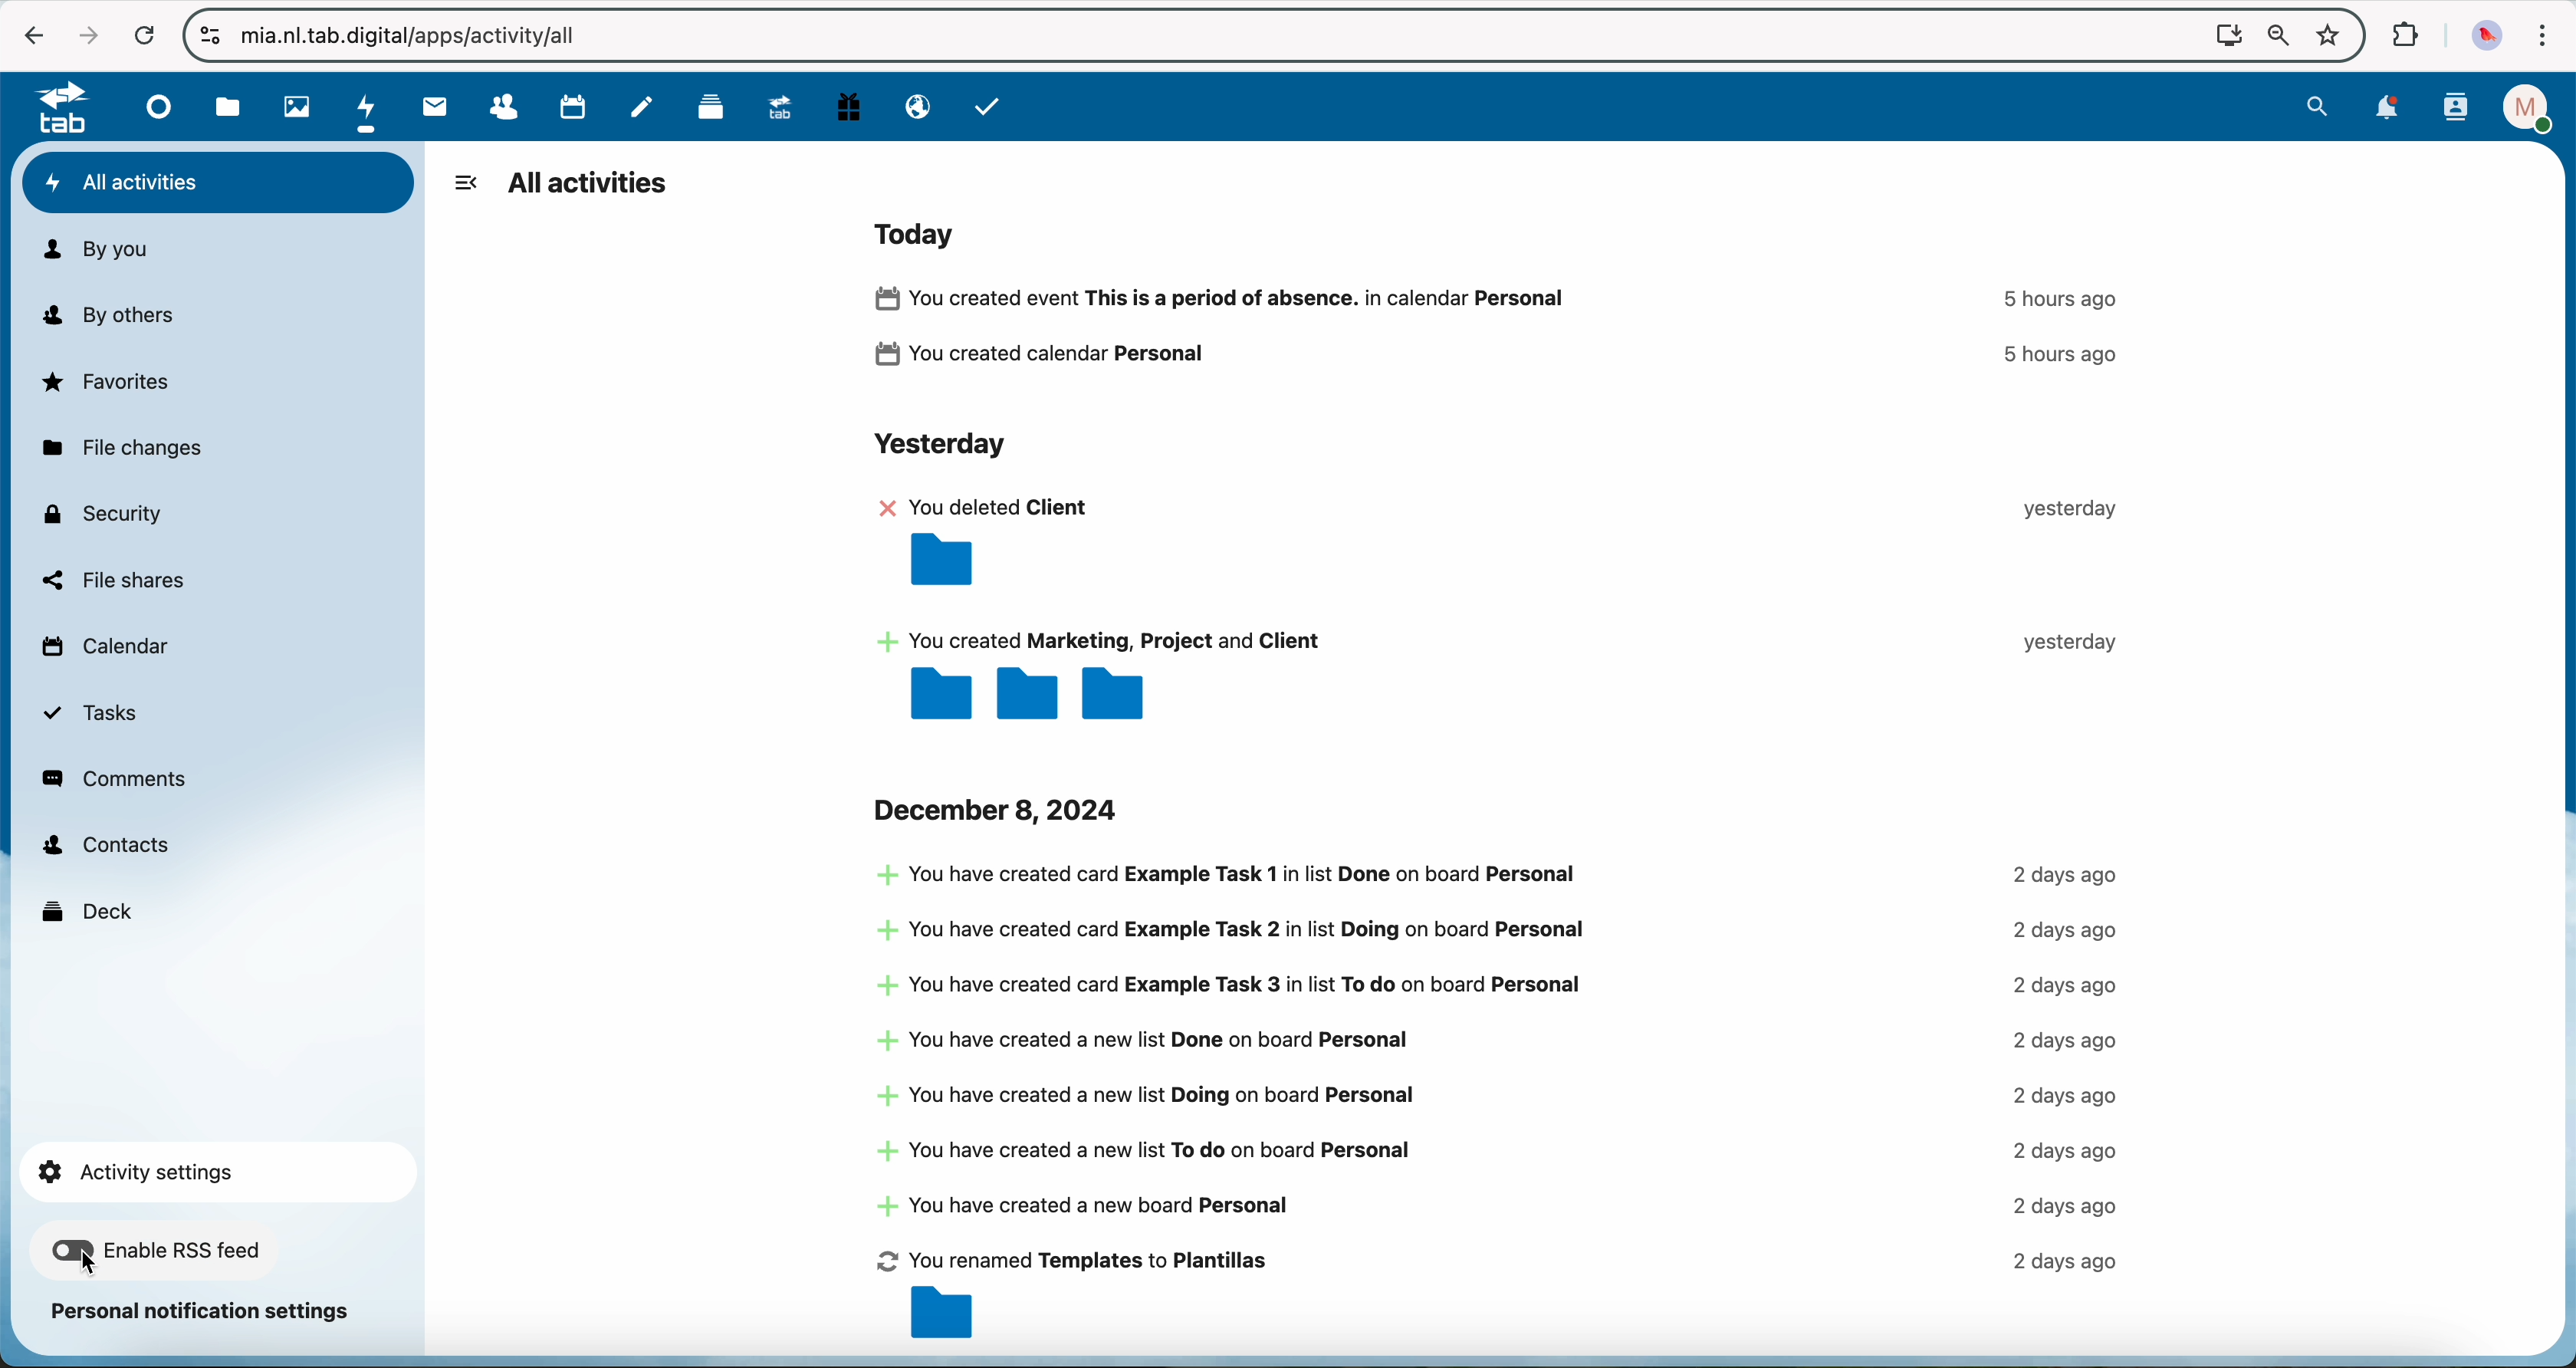  Describe the element at coordinates (431, 107) in the screenshot. I see `mail` at that location.